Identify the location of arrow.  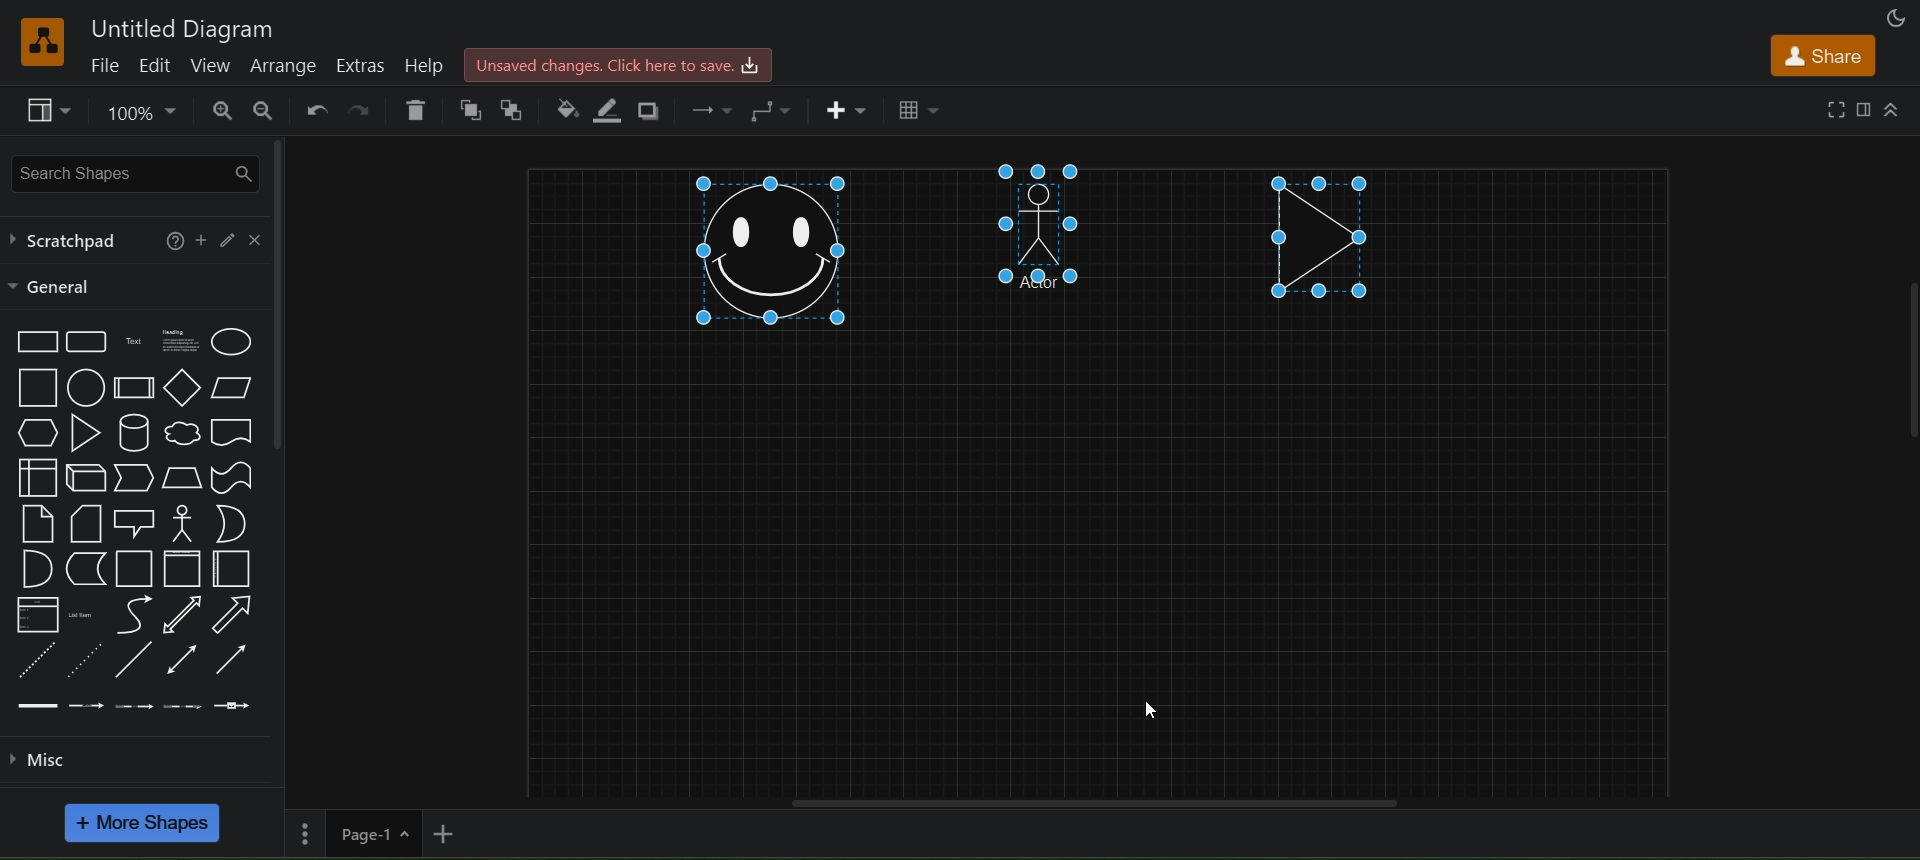
(235, 616).